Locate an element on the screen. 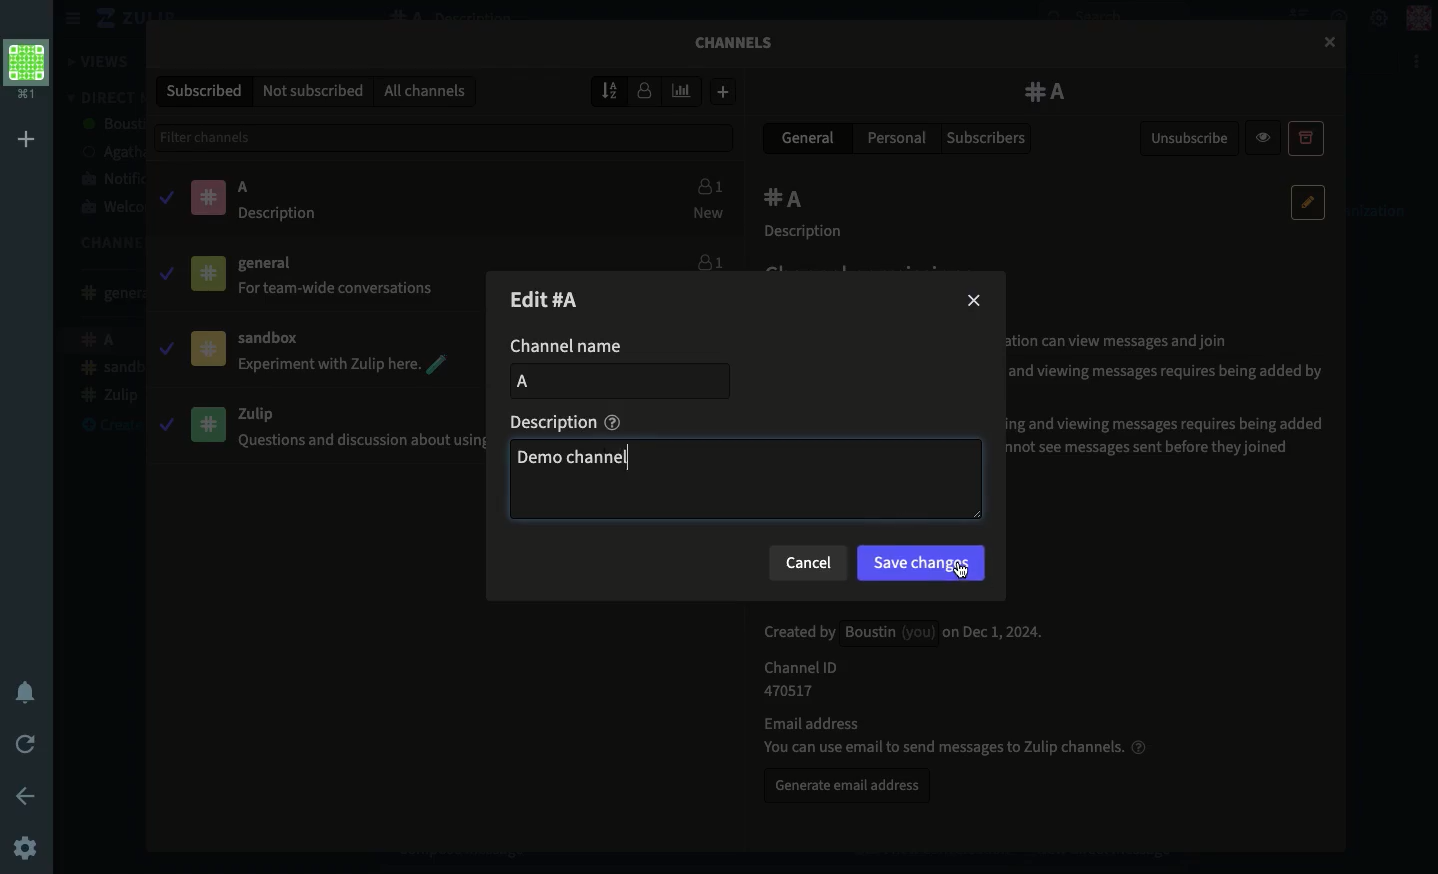  agatha is located at coordinates (109, 152).